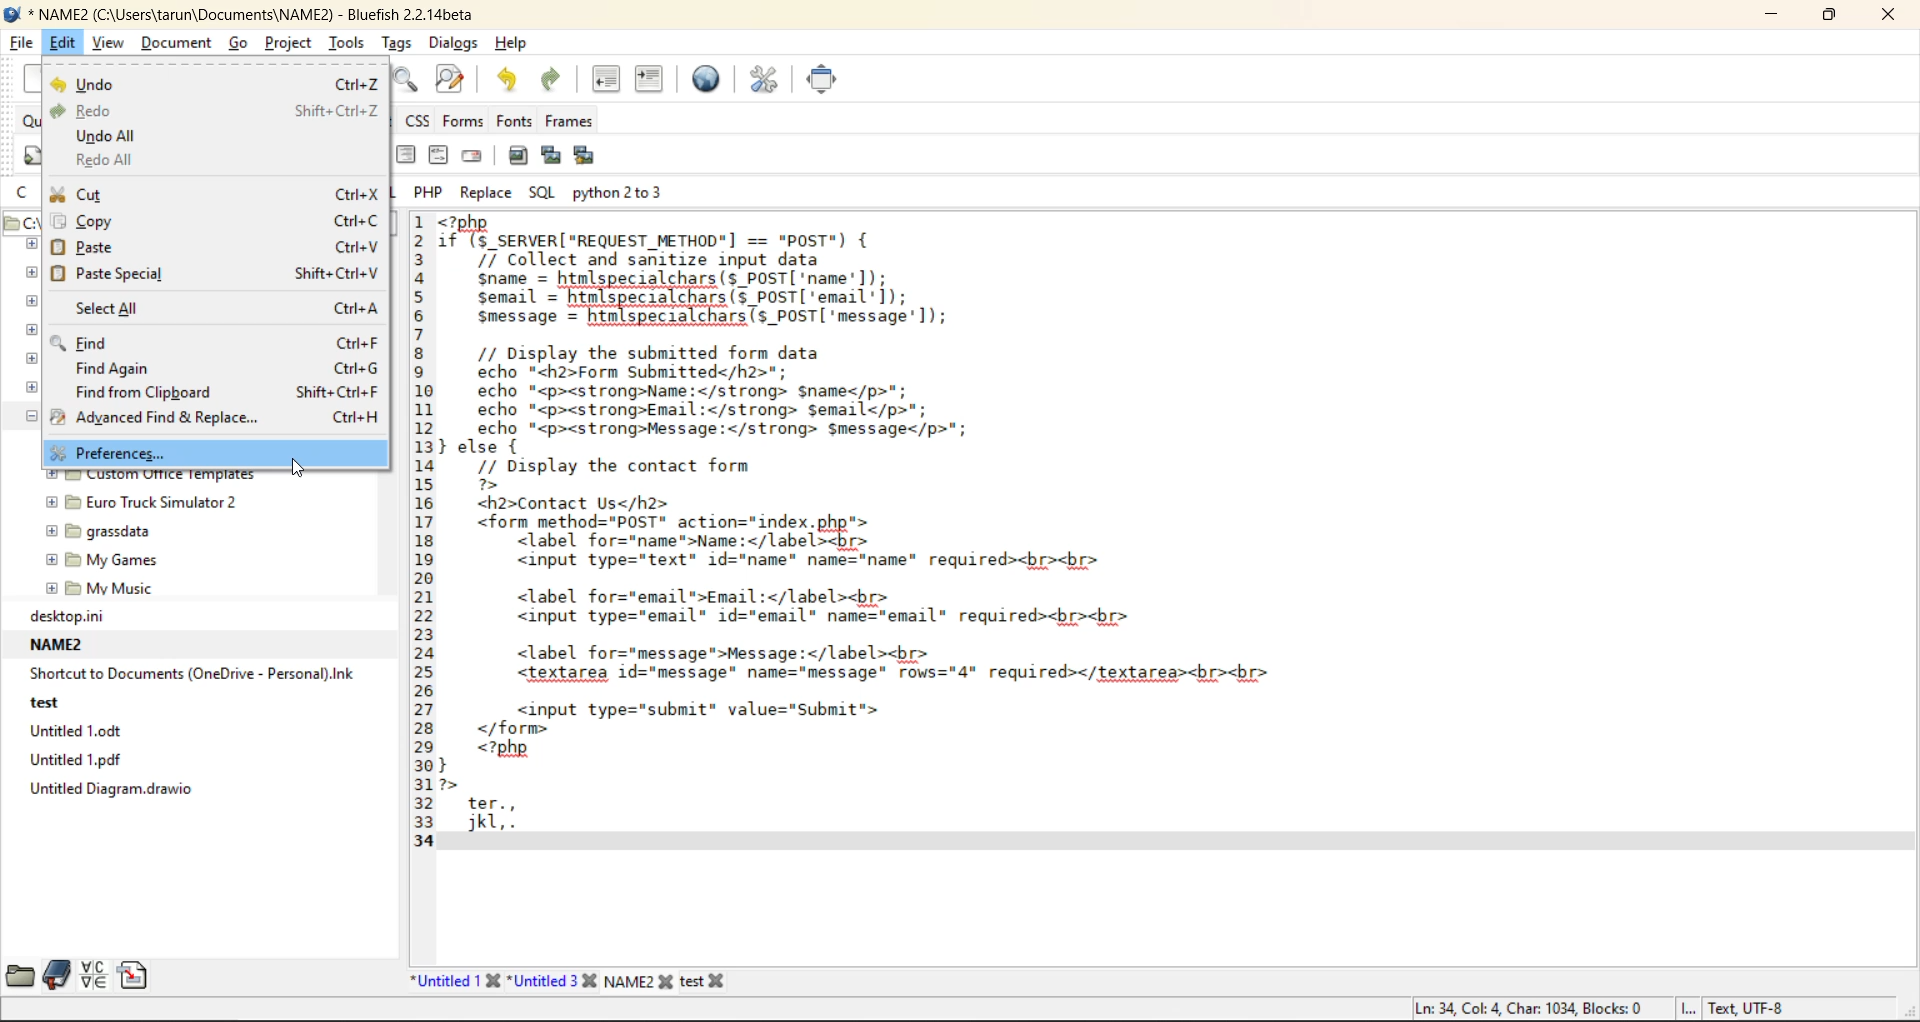  Describe the element at coordinates (612, 80) in the screenshot. I see `unindent` at that location.